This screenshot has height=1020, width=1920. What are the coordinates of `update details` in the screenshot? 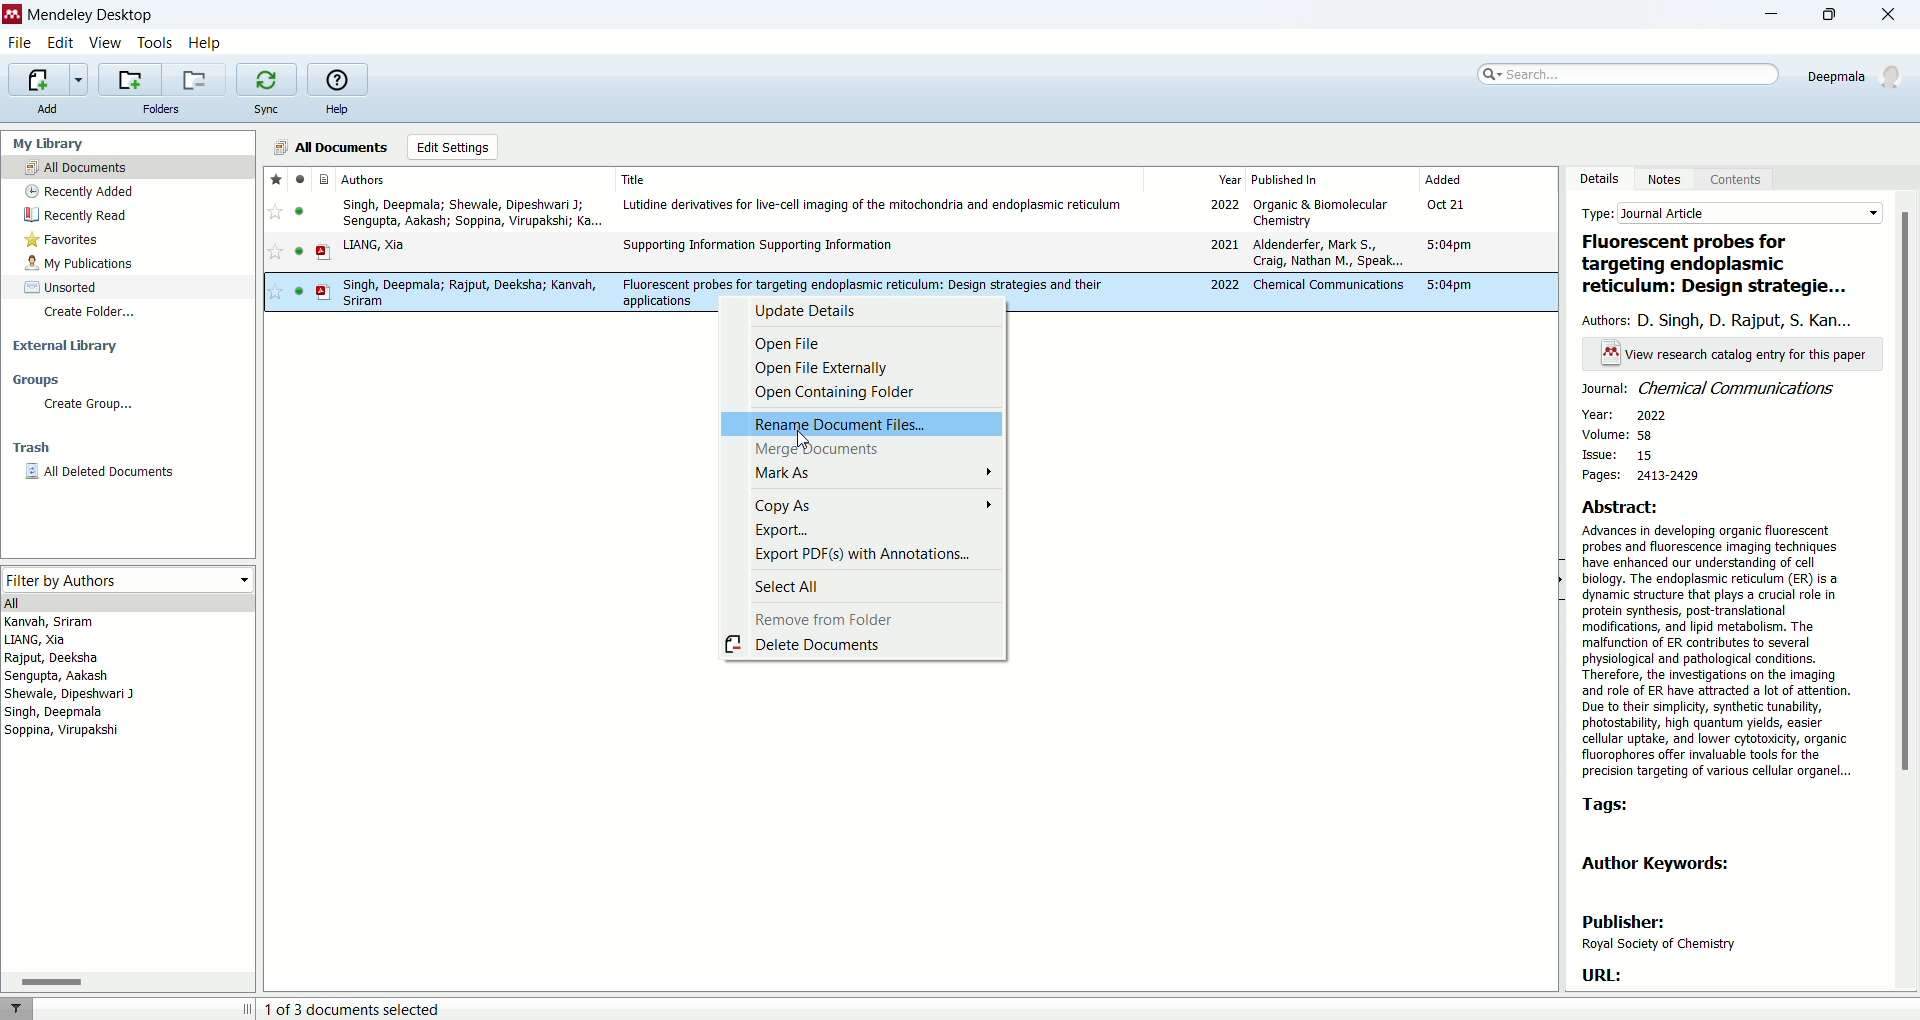 It's located at (866, 316).